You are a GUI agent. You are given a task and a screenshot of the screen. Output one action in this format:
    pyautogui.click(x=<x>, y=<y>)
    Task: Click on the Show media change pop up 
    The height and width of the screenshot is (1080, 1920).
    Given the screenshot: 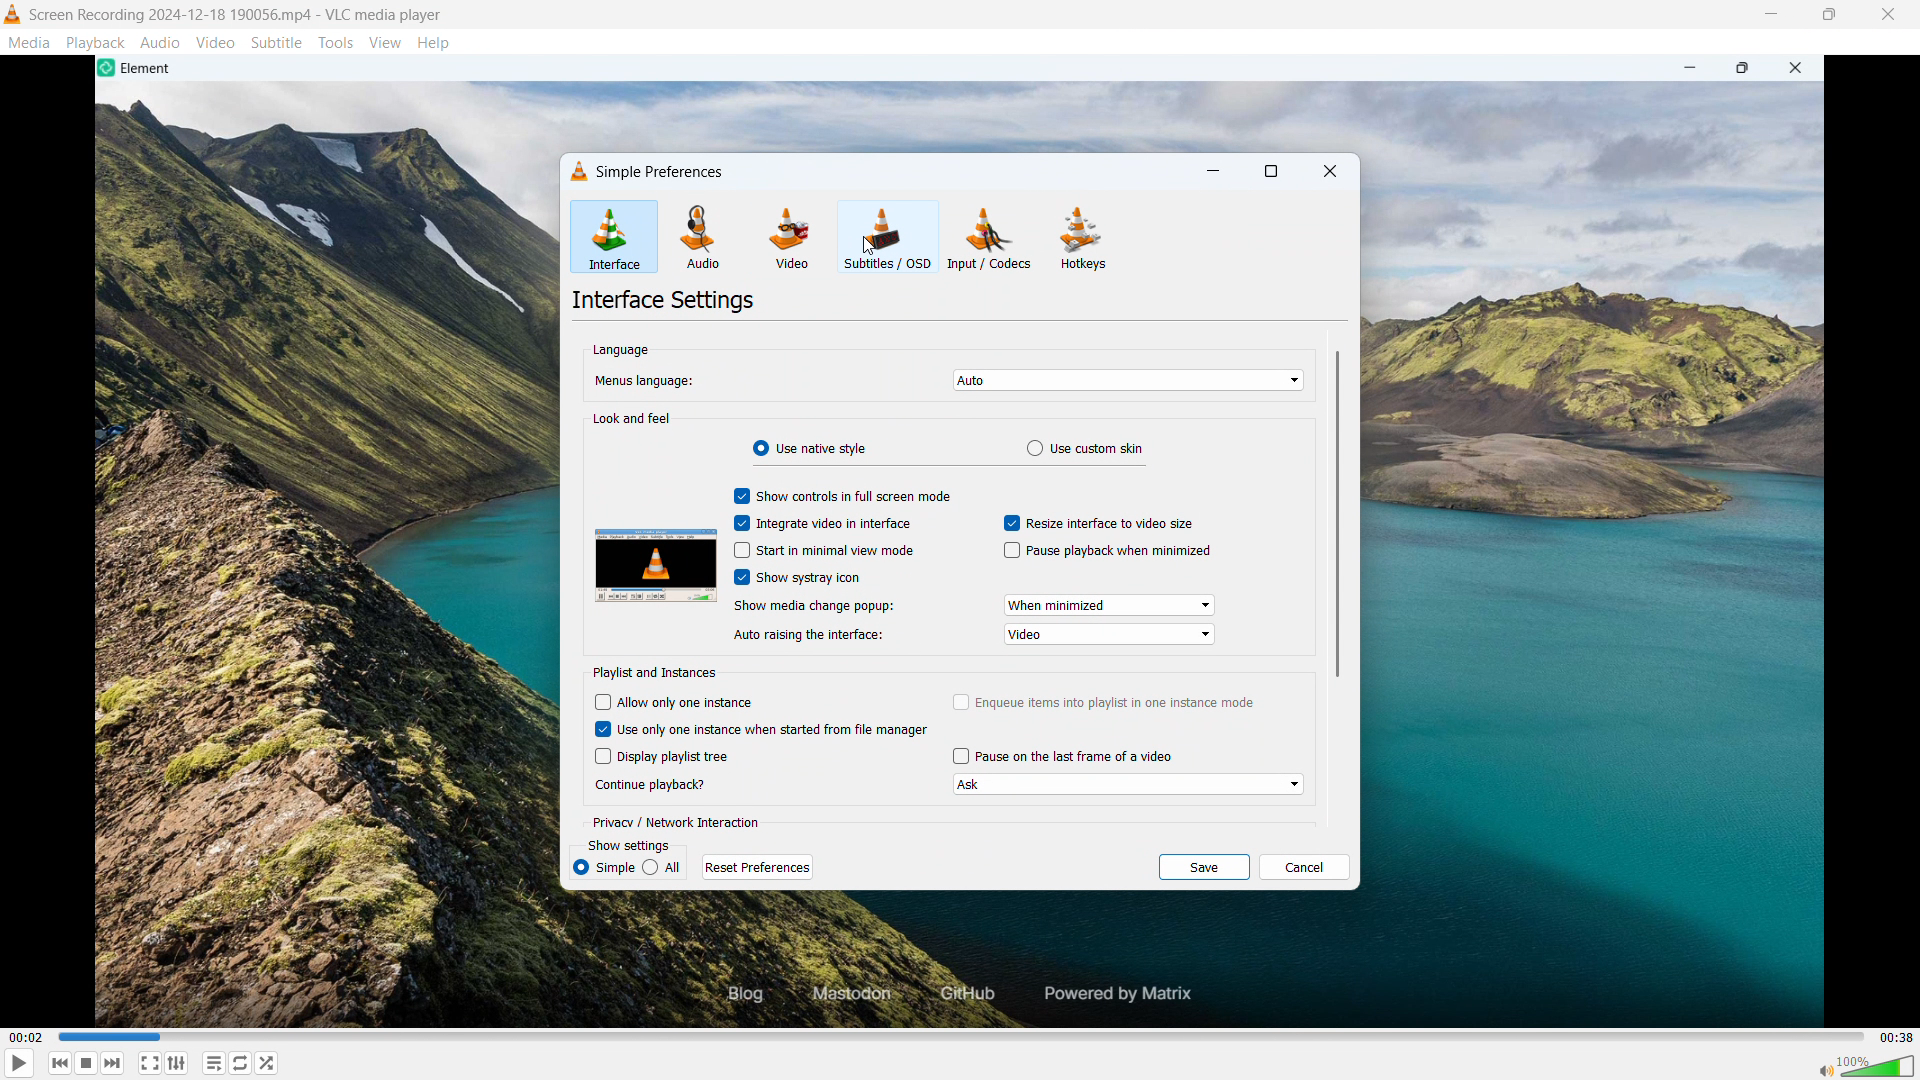 What is the action you would take?
    pyautogui.click(x=1108, y=604)
    